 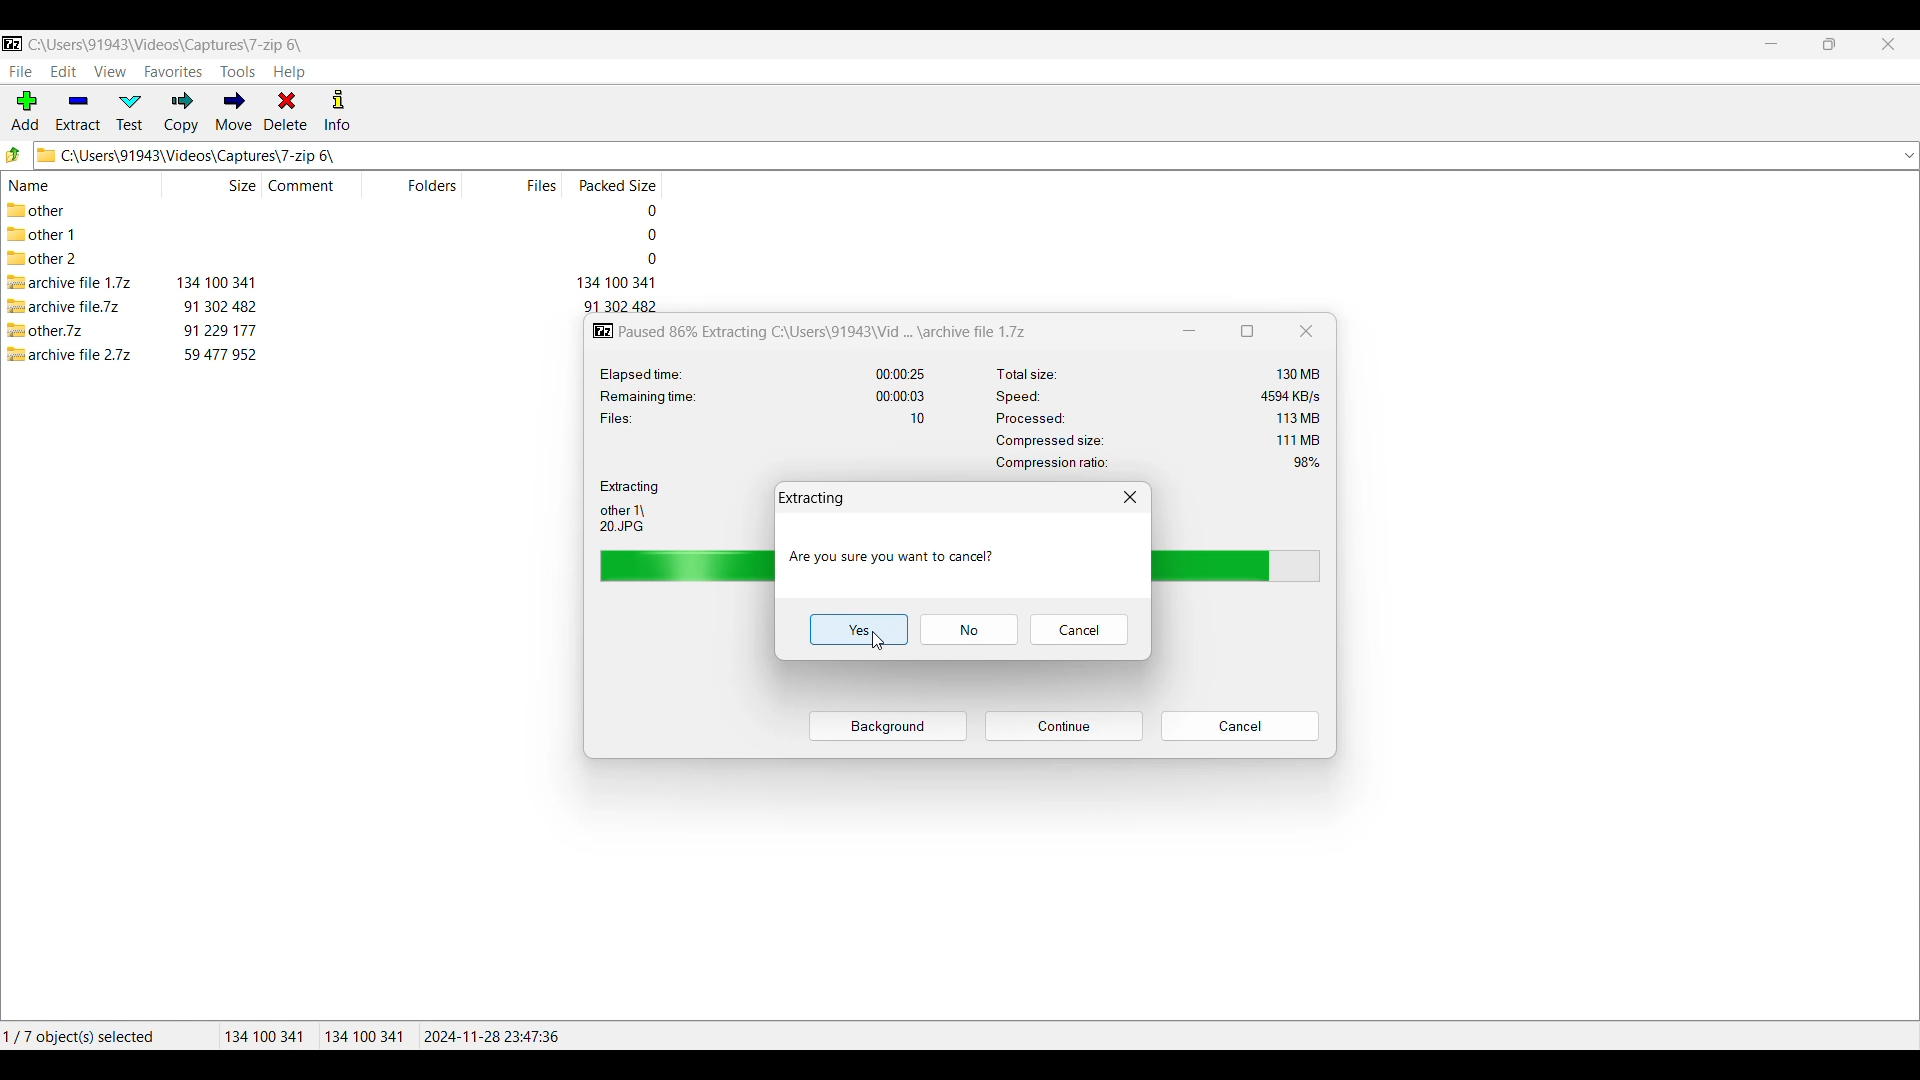 I want to click on Size column, so click(x=232, y=185).